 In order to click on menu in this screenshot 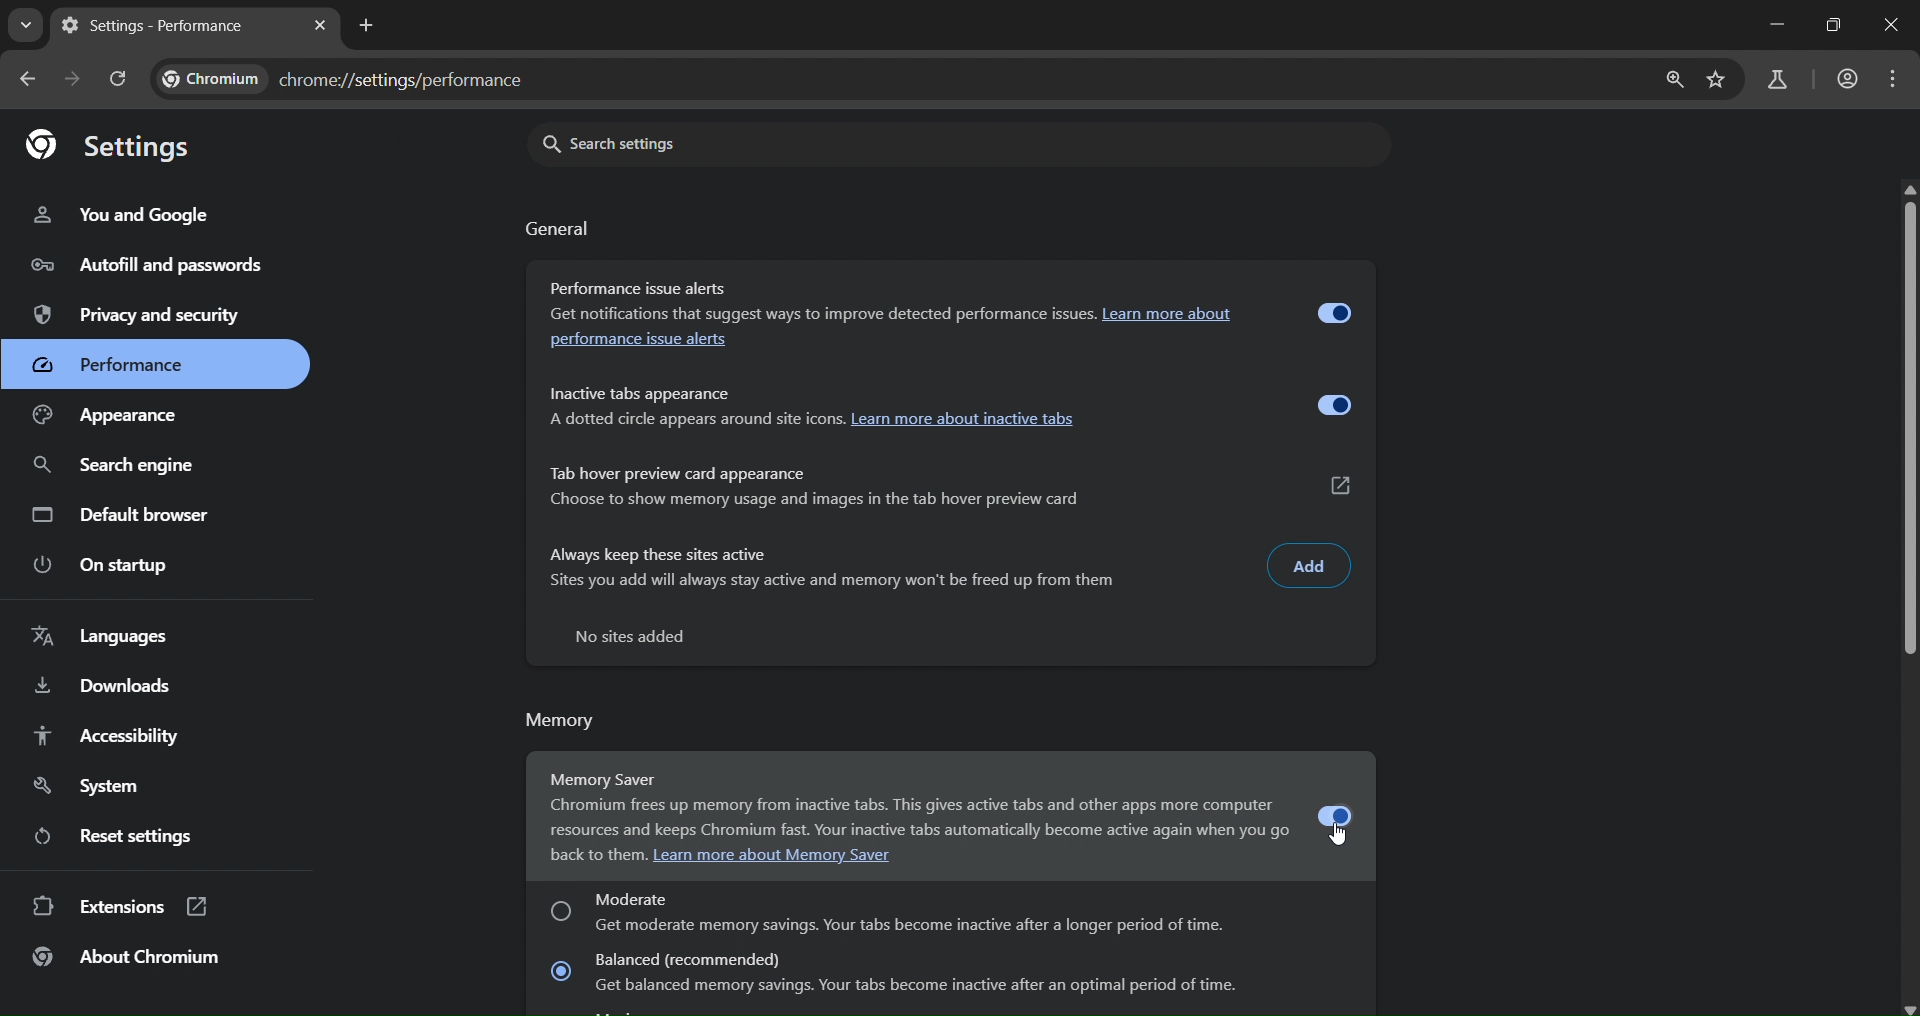, I will do `click(1895, 75)`.